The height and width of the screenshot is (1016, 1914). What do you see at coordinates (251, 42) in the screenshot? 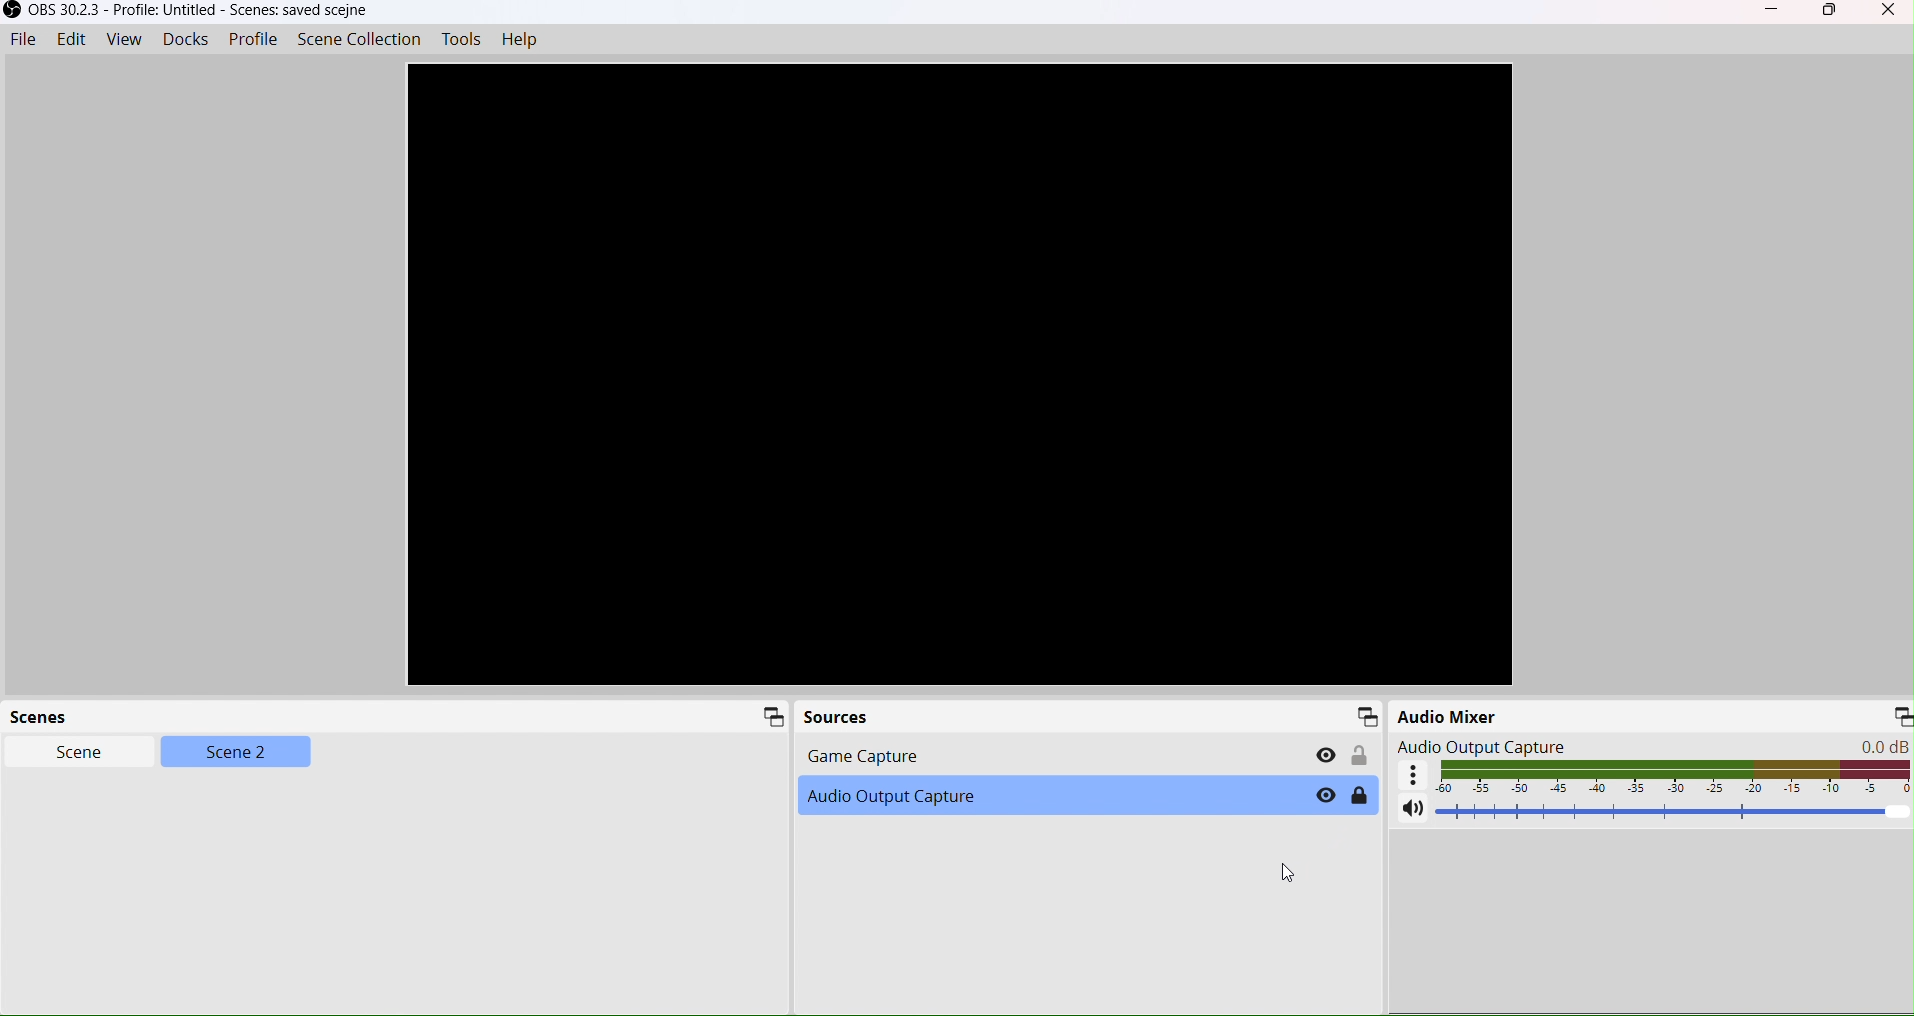
I see `Profile` at bounding box center [251, 42].